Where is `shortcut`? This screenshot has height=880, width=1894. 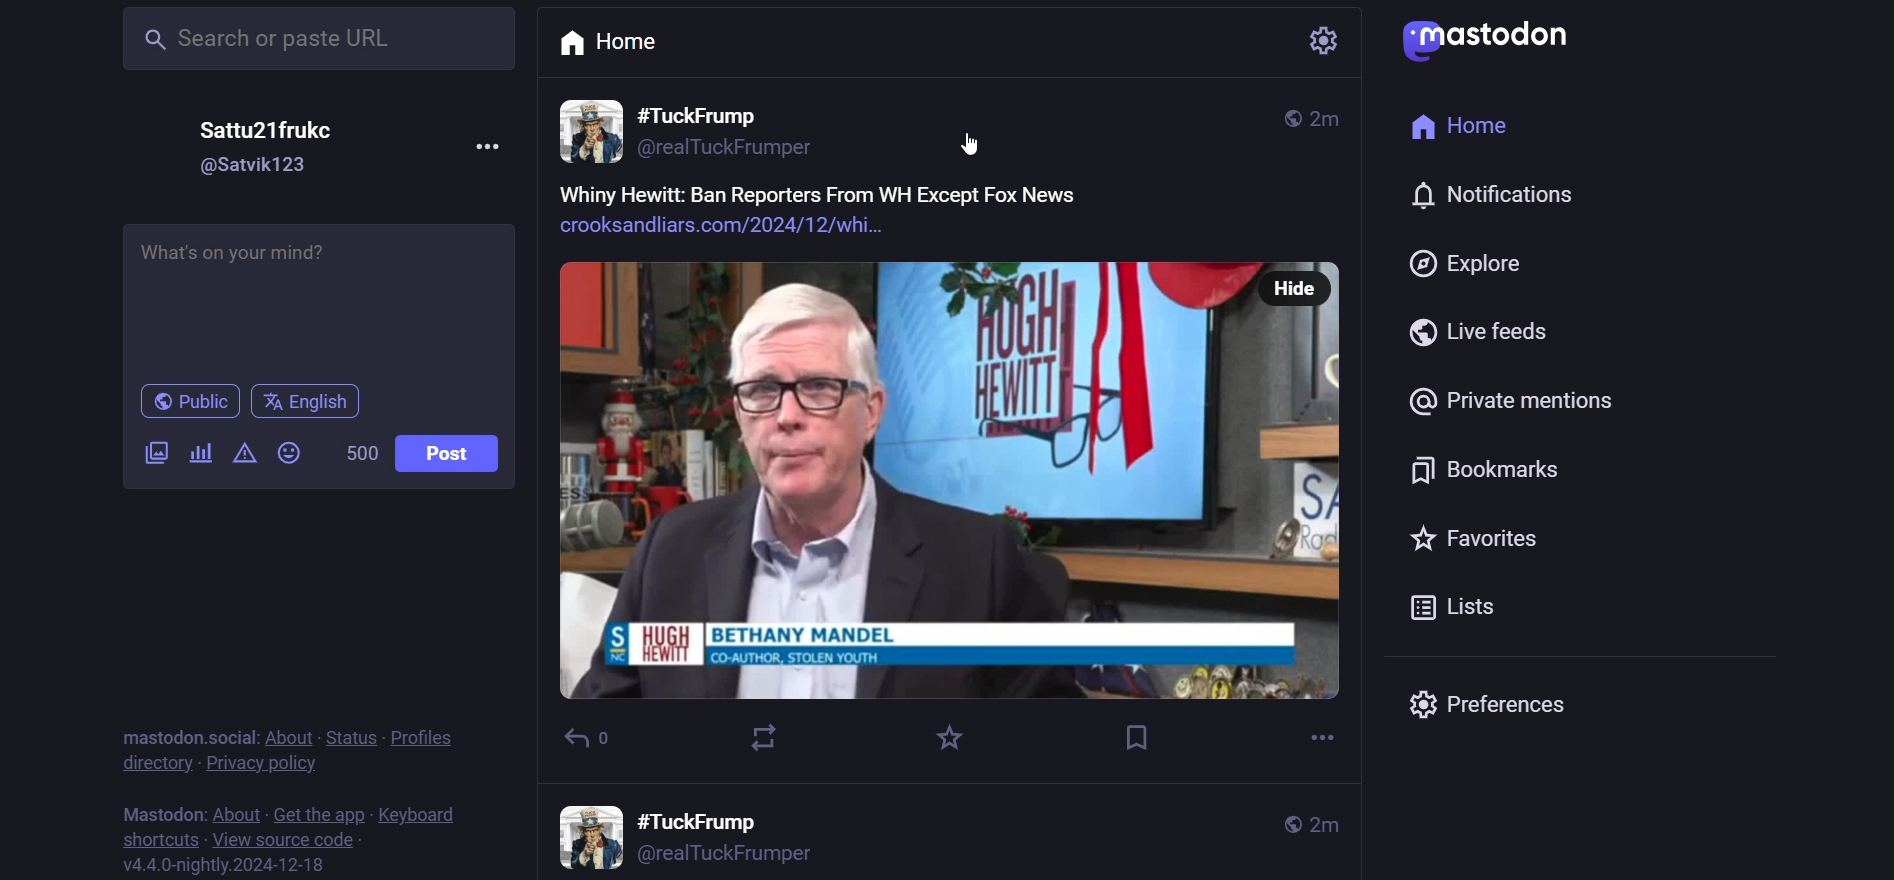 shortcut is located at coordinates (154, 837).